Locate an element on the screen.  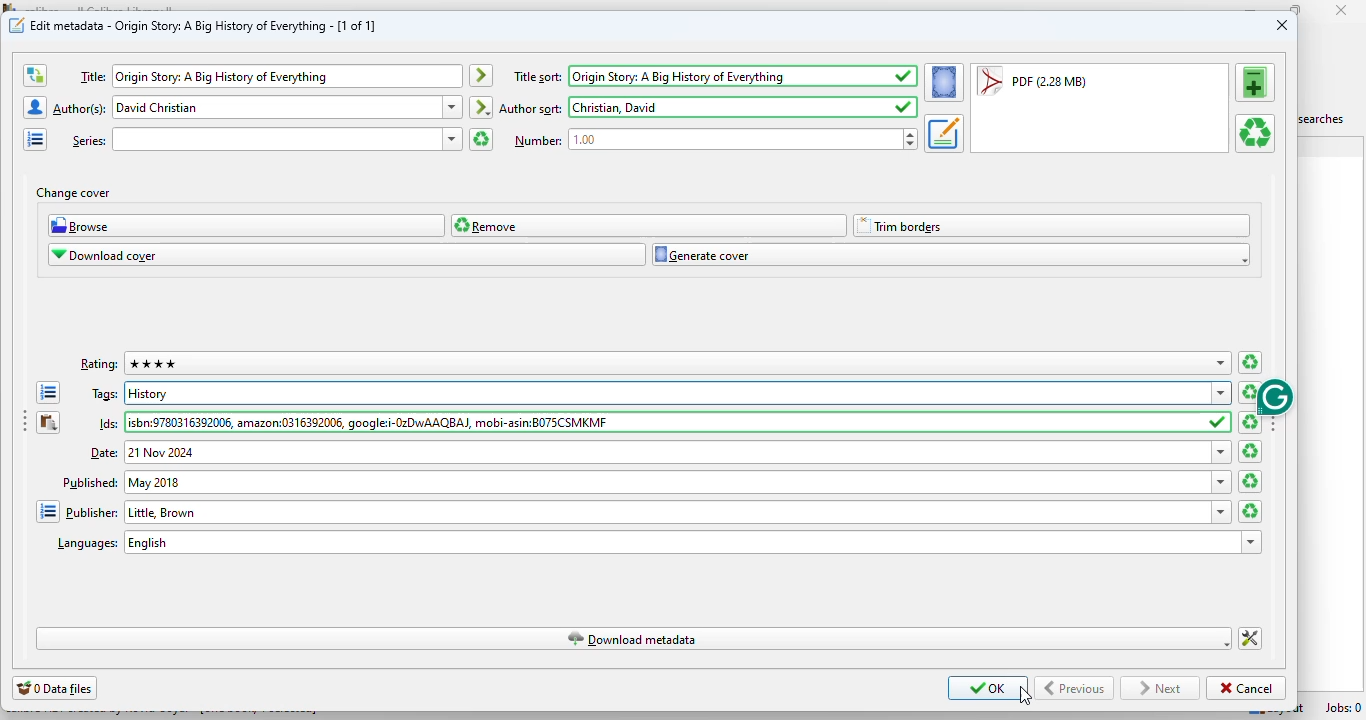
add a format to this book is located at coordinates (1254, 82).